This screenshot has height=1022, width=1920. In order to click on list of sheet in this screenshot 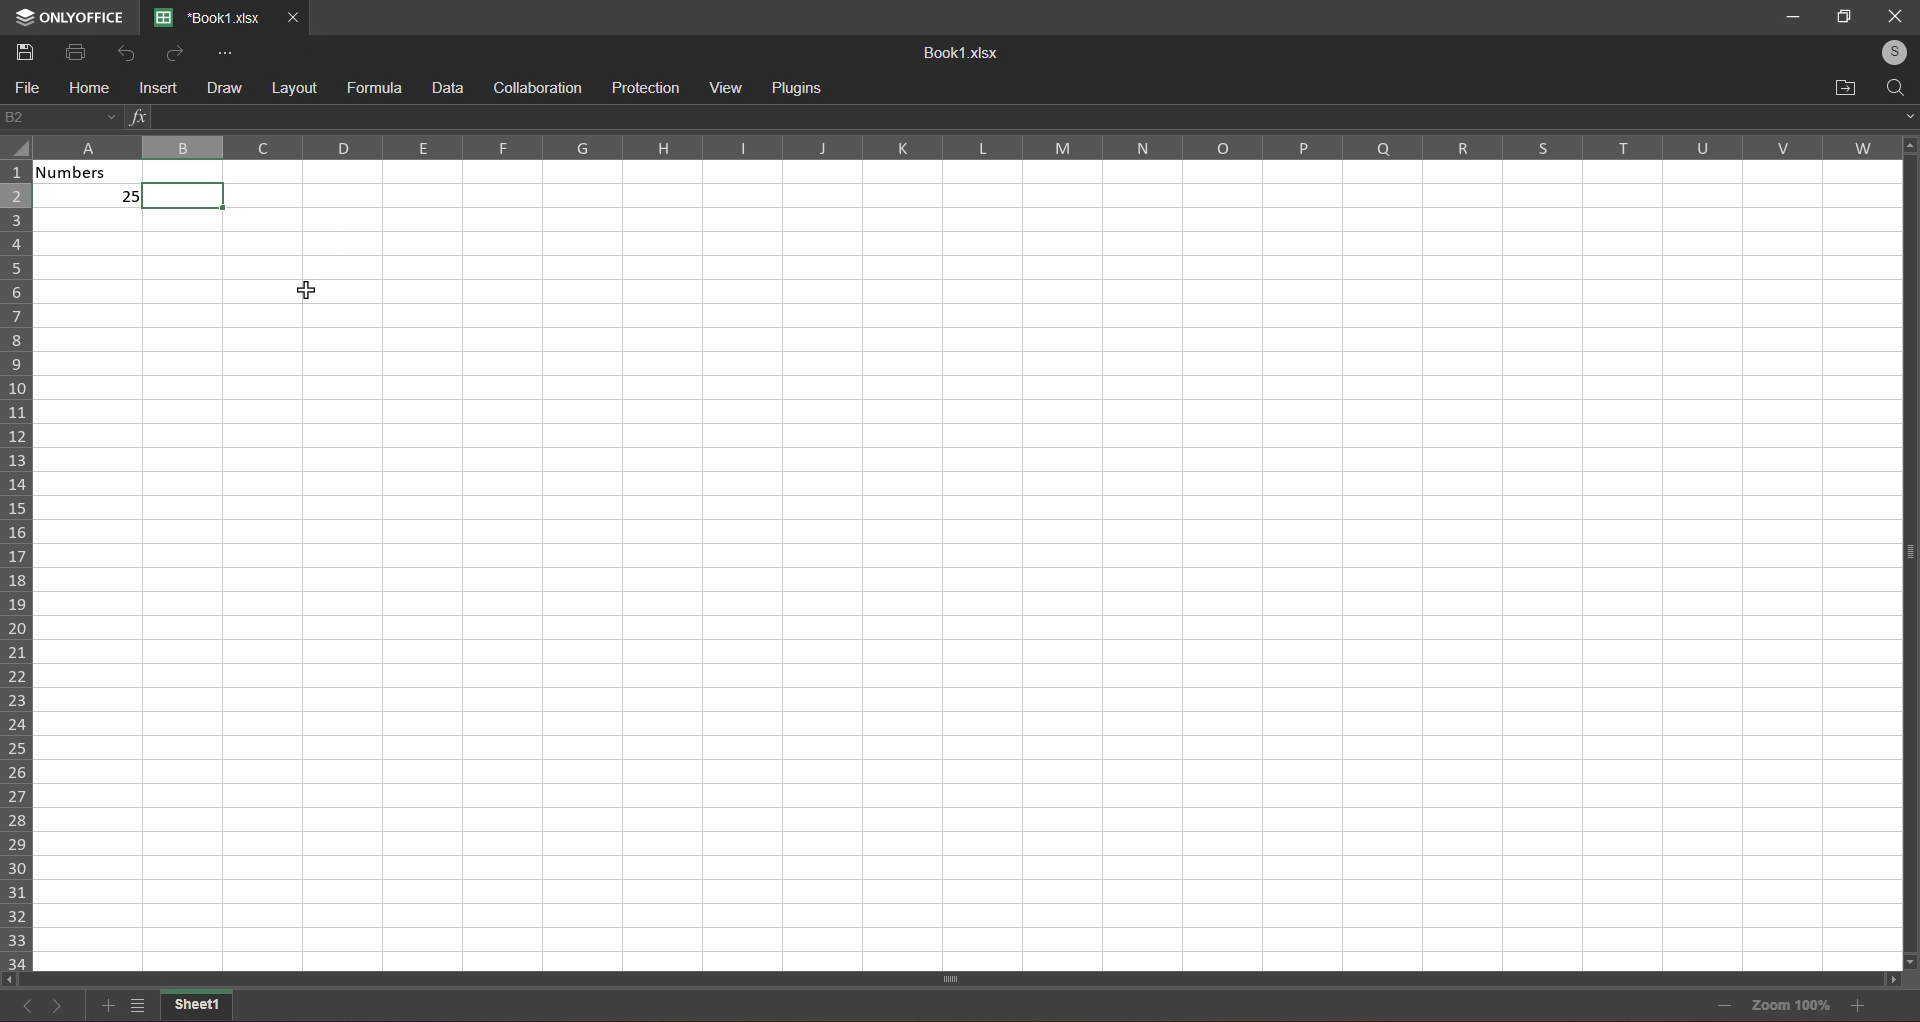, I will do `click(135, 1009)`.